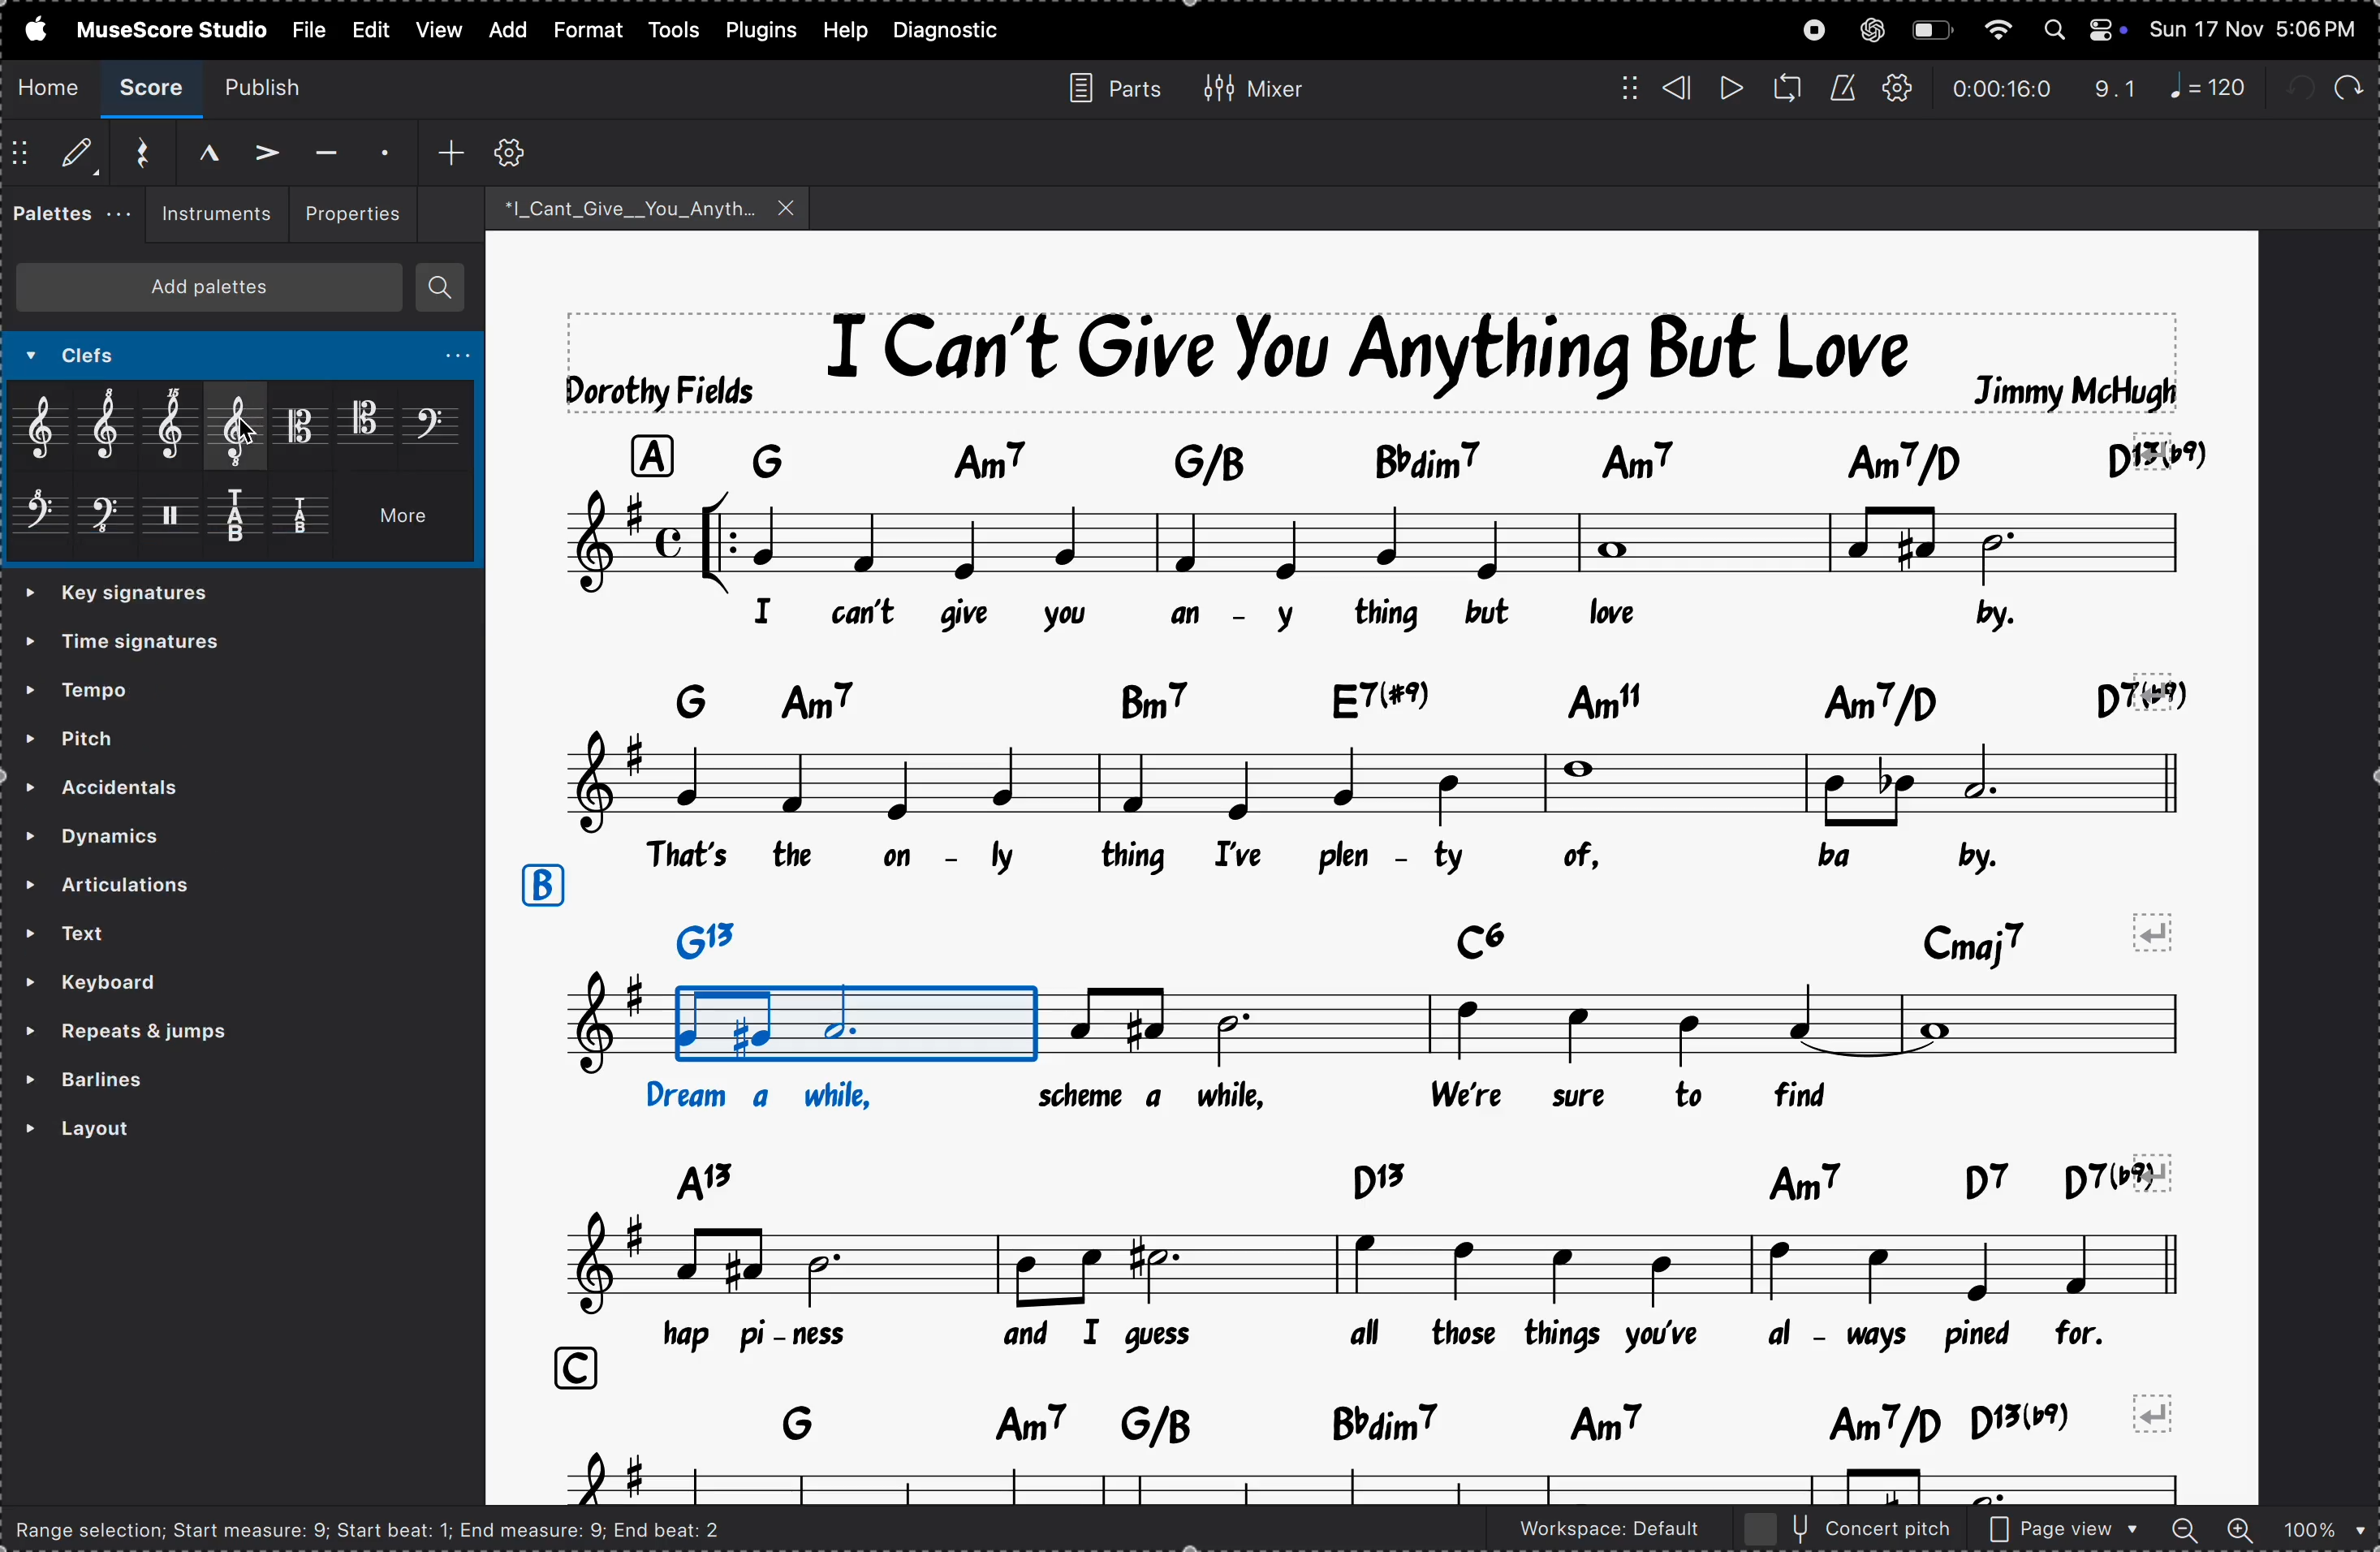 The height and width of the screenshot is (1552, 2380). Describe the element at coordinates (1872, 29) in the screenshot. I see `chatgpt` at that location.